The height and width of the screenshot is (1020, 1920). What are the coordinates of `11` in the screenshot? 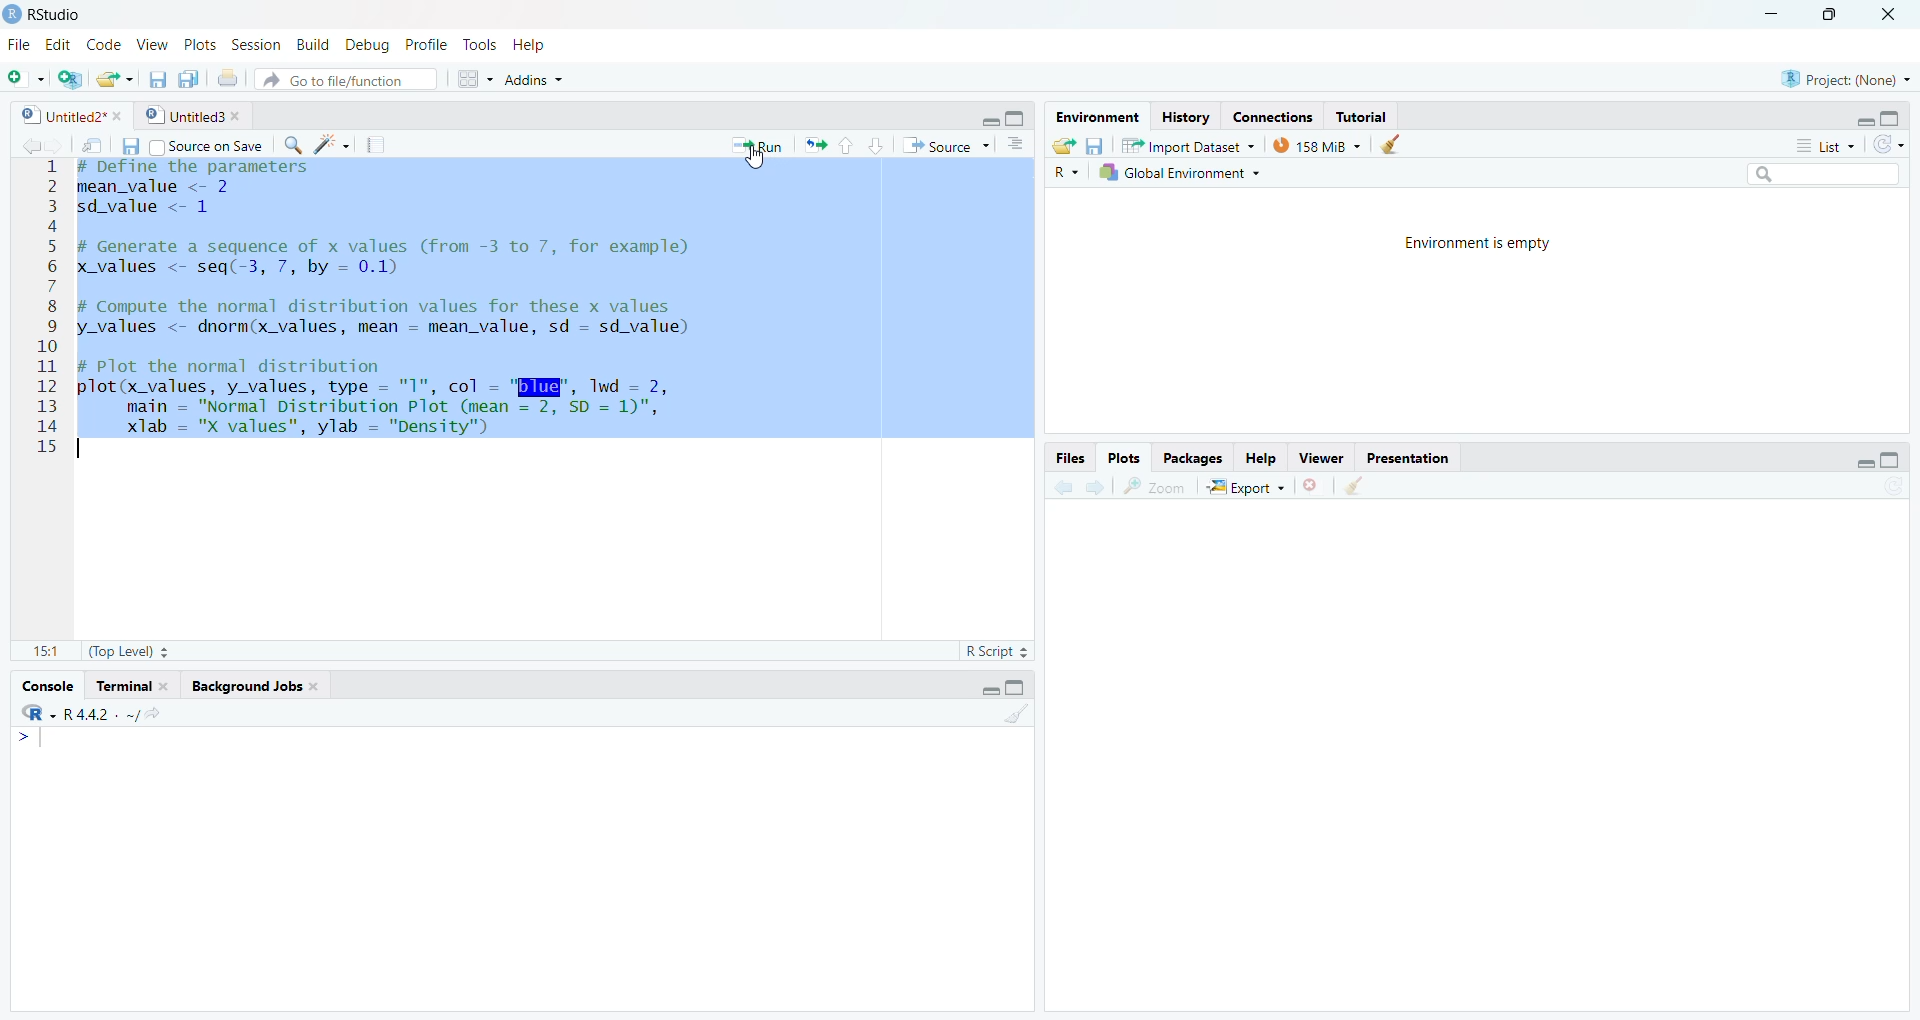 It's located at (38, 647).